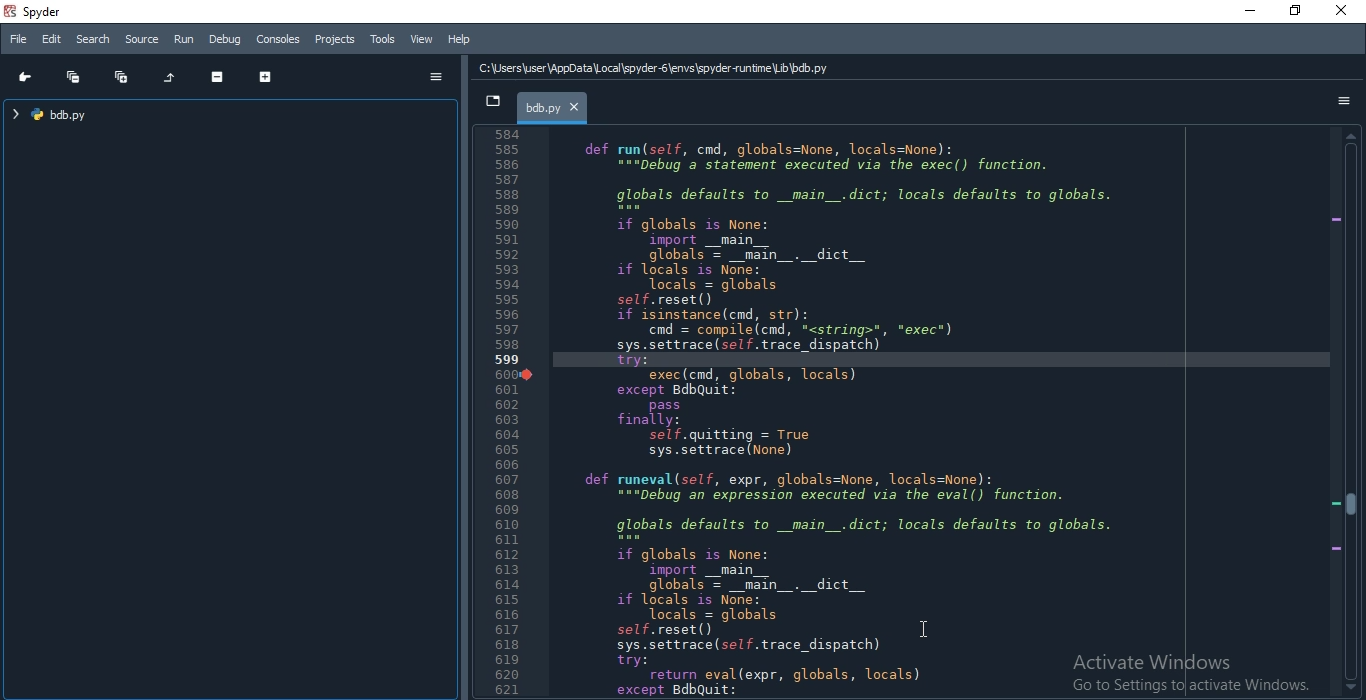  I want to click on spyder, so click(35, 12).